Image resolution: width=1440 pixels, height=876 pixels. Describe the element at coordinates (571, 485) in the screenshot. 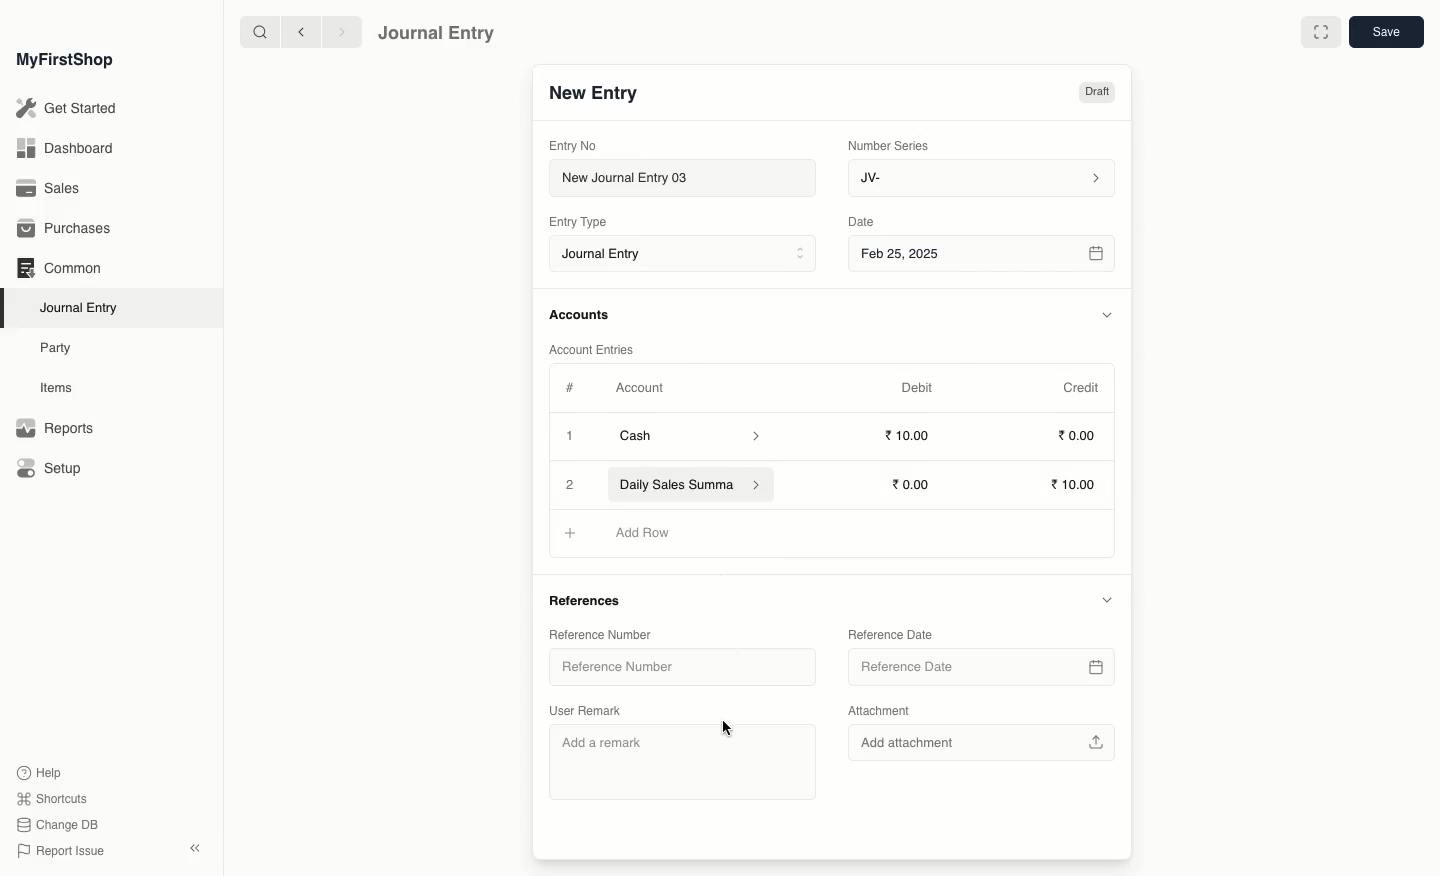

I see `Close` at that location.